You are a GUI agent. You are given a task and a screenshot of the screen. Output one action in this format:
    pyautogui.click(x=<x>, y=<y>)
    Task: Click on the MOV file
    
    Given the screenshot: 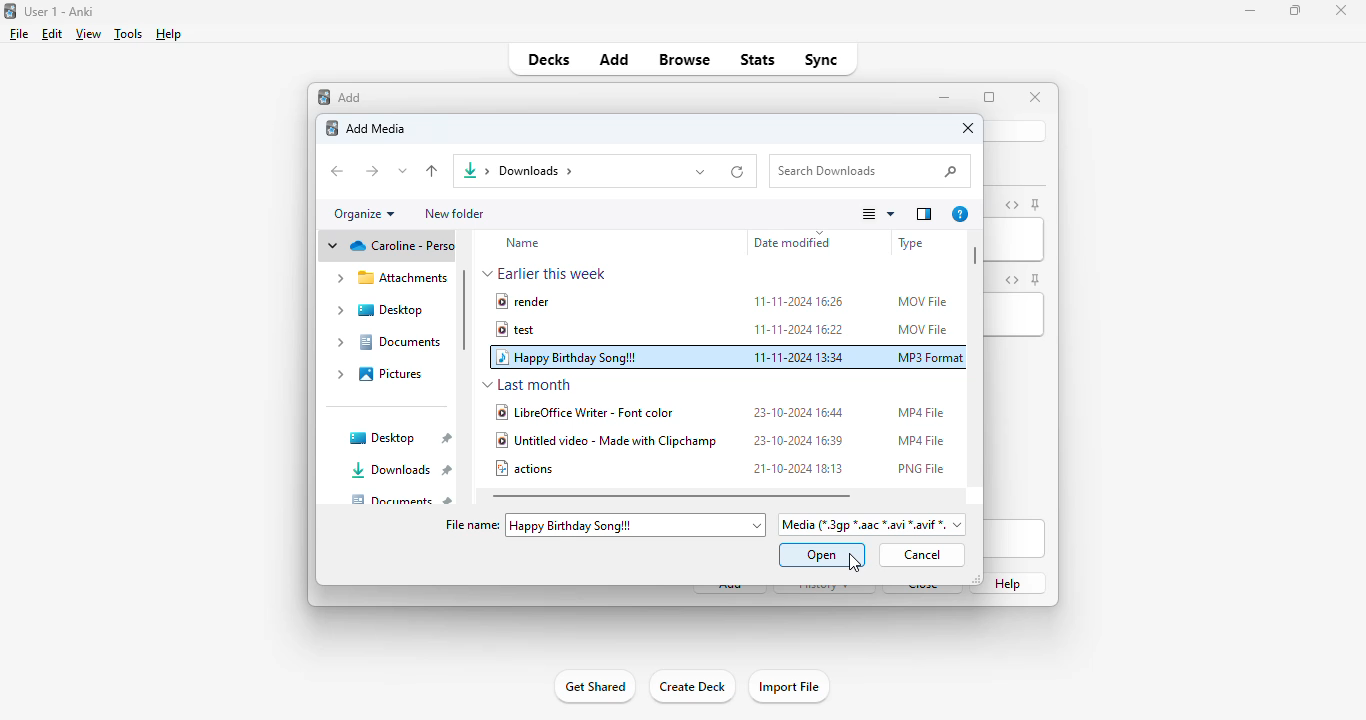 What is the action you would take?
    pyautogui.click(x=923, y=302)
    